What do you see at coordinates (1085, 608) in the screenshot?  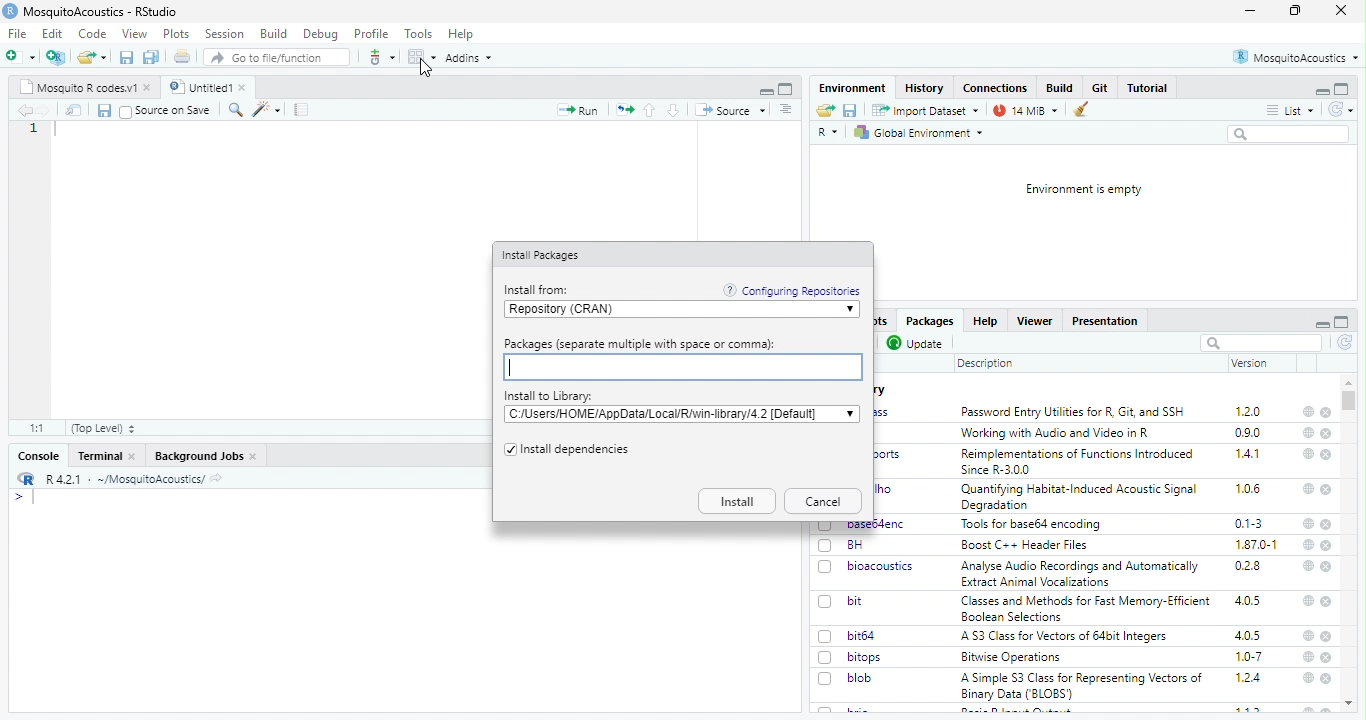 I see `Classes and Methods for Fast Memory-Efficient
[rrr —` at bounding box center [1085, 608].